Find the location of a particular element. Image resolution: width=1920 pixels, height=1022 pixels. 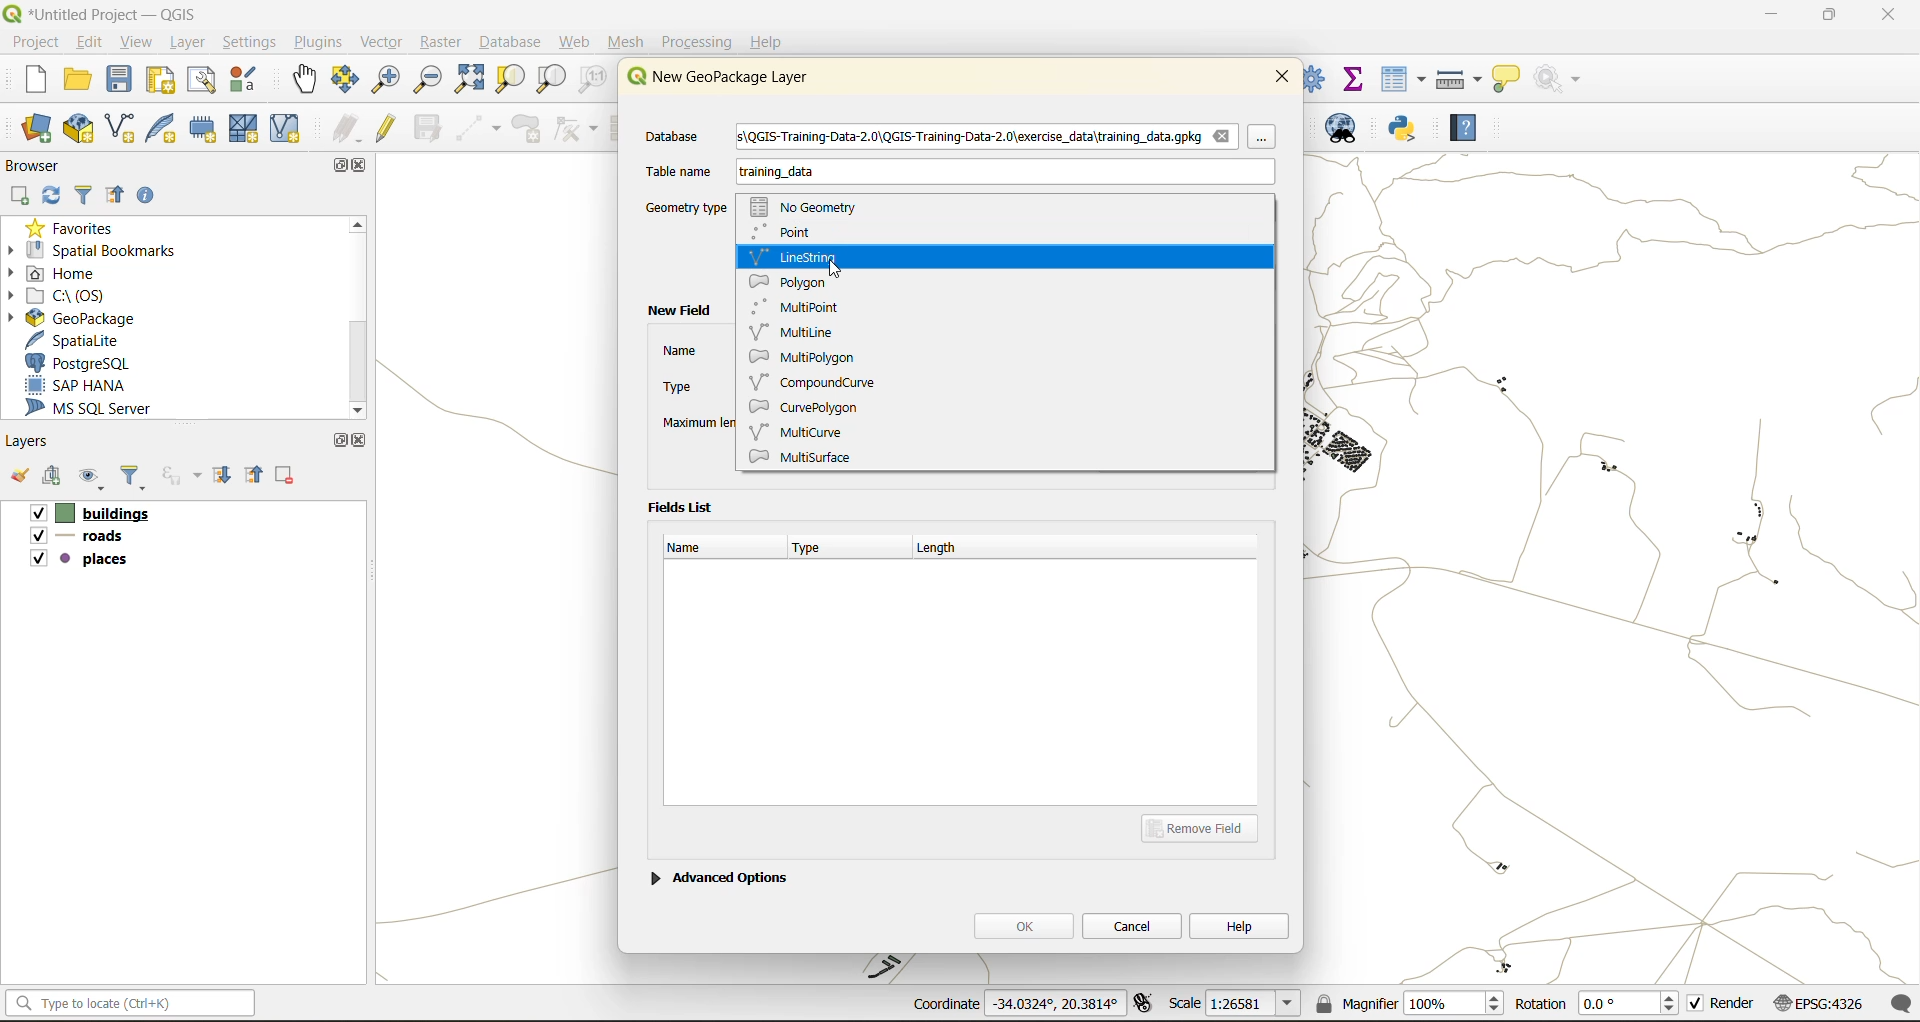

help is located at coordinates (1463, 131).